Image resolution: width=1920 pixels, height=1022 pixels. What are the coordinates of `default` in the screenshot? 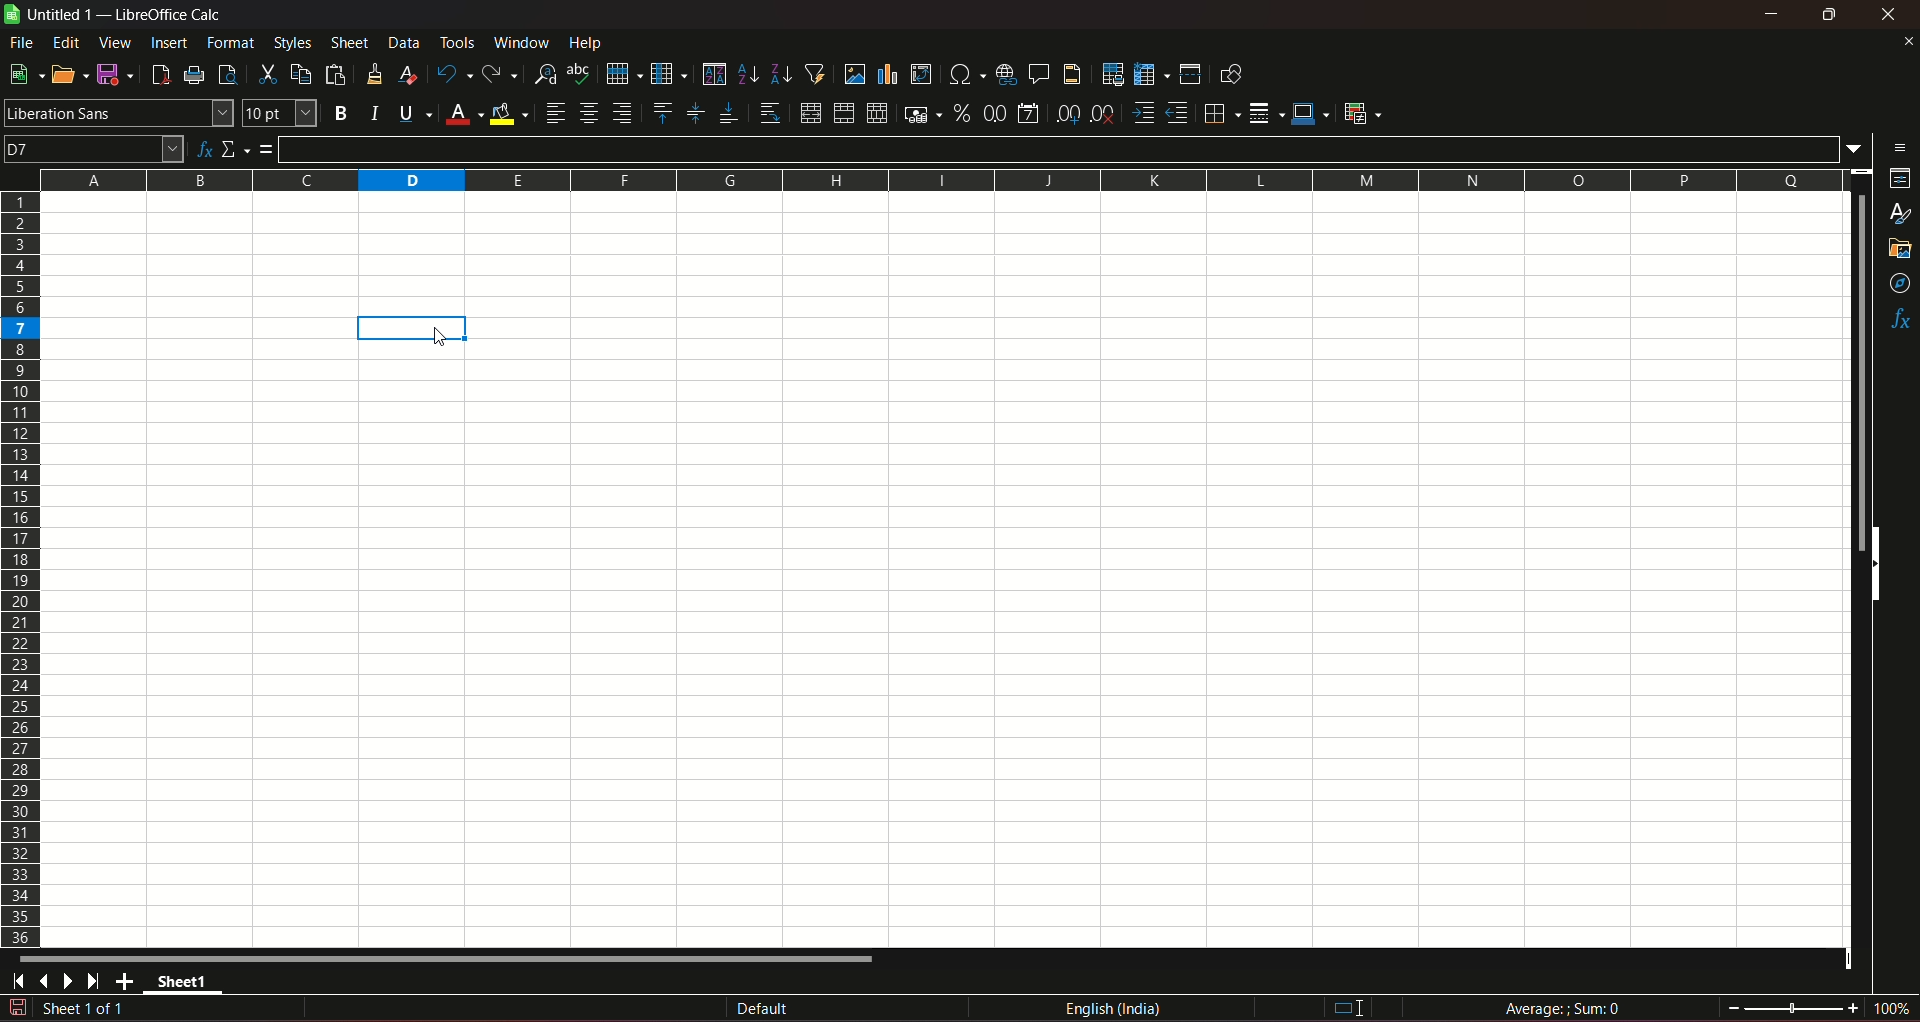 It's located at (763, 1010).